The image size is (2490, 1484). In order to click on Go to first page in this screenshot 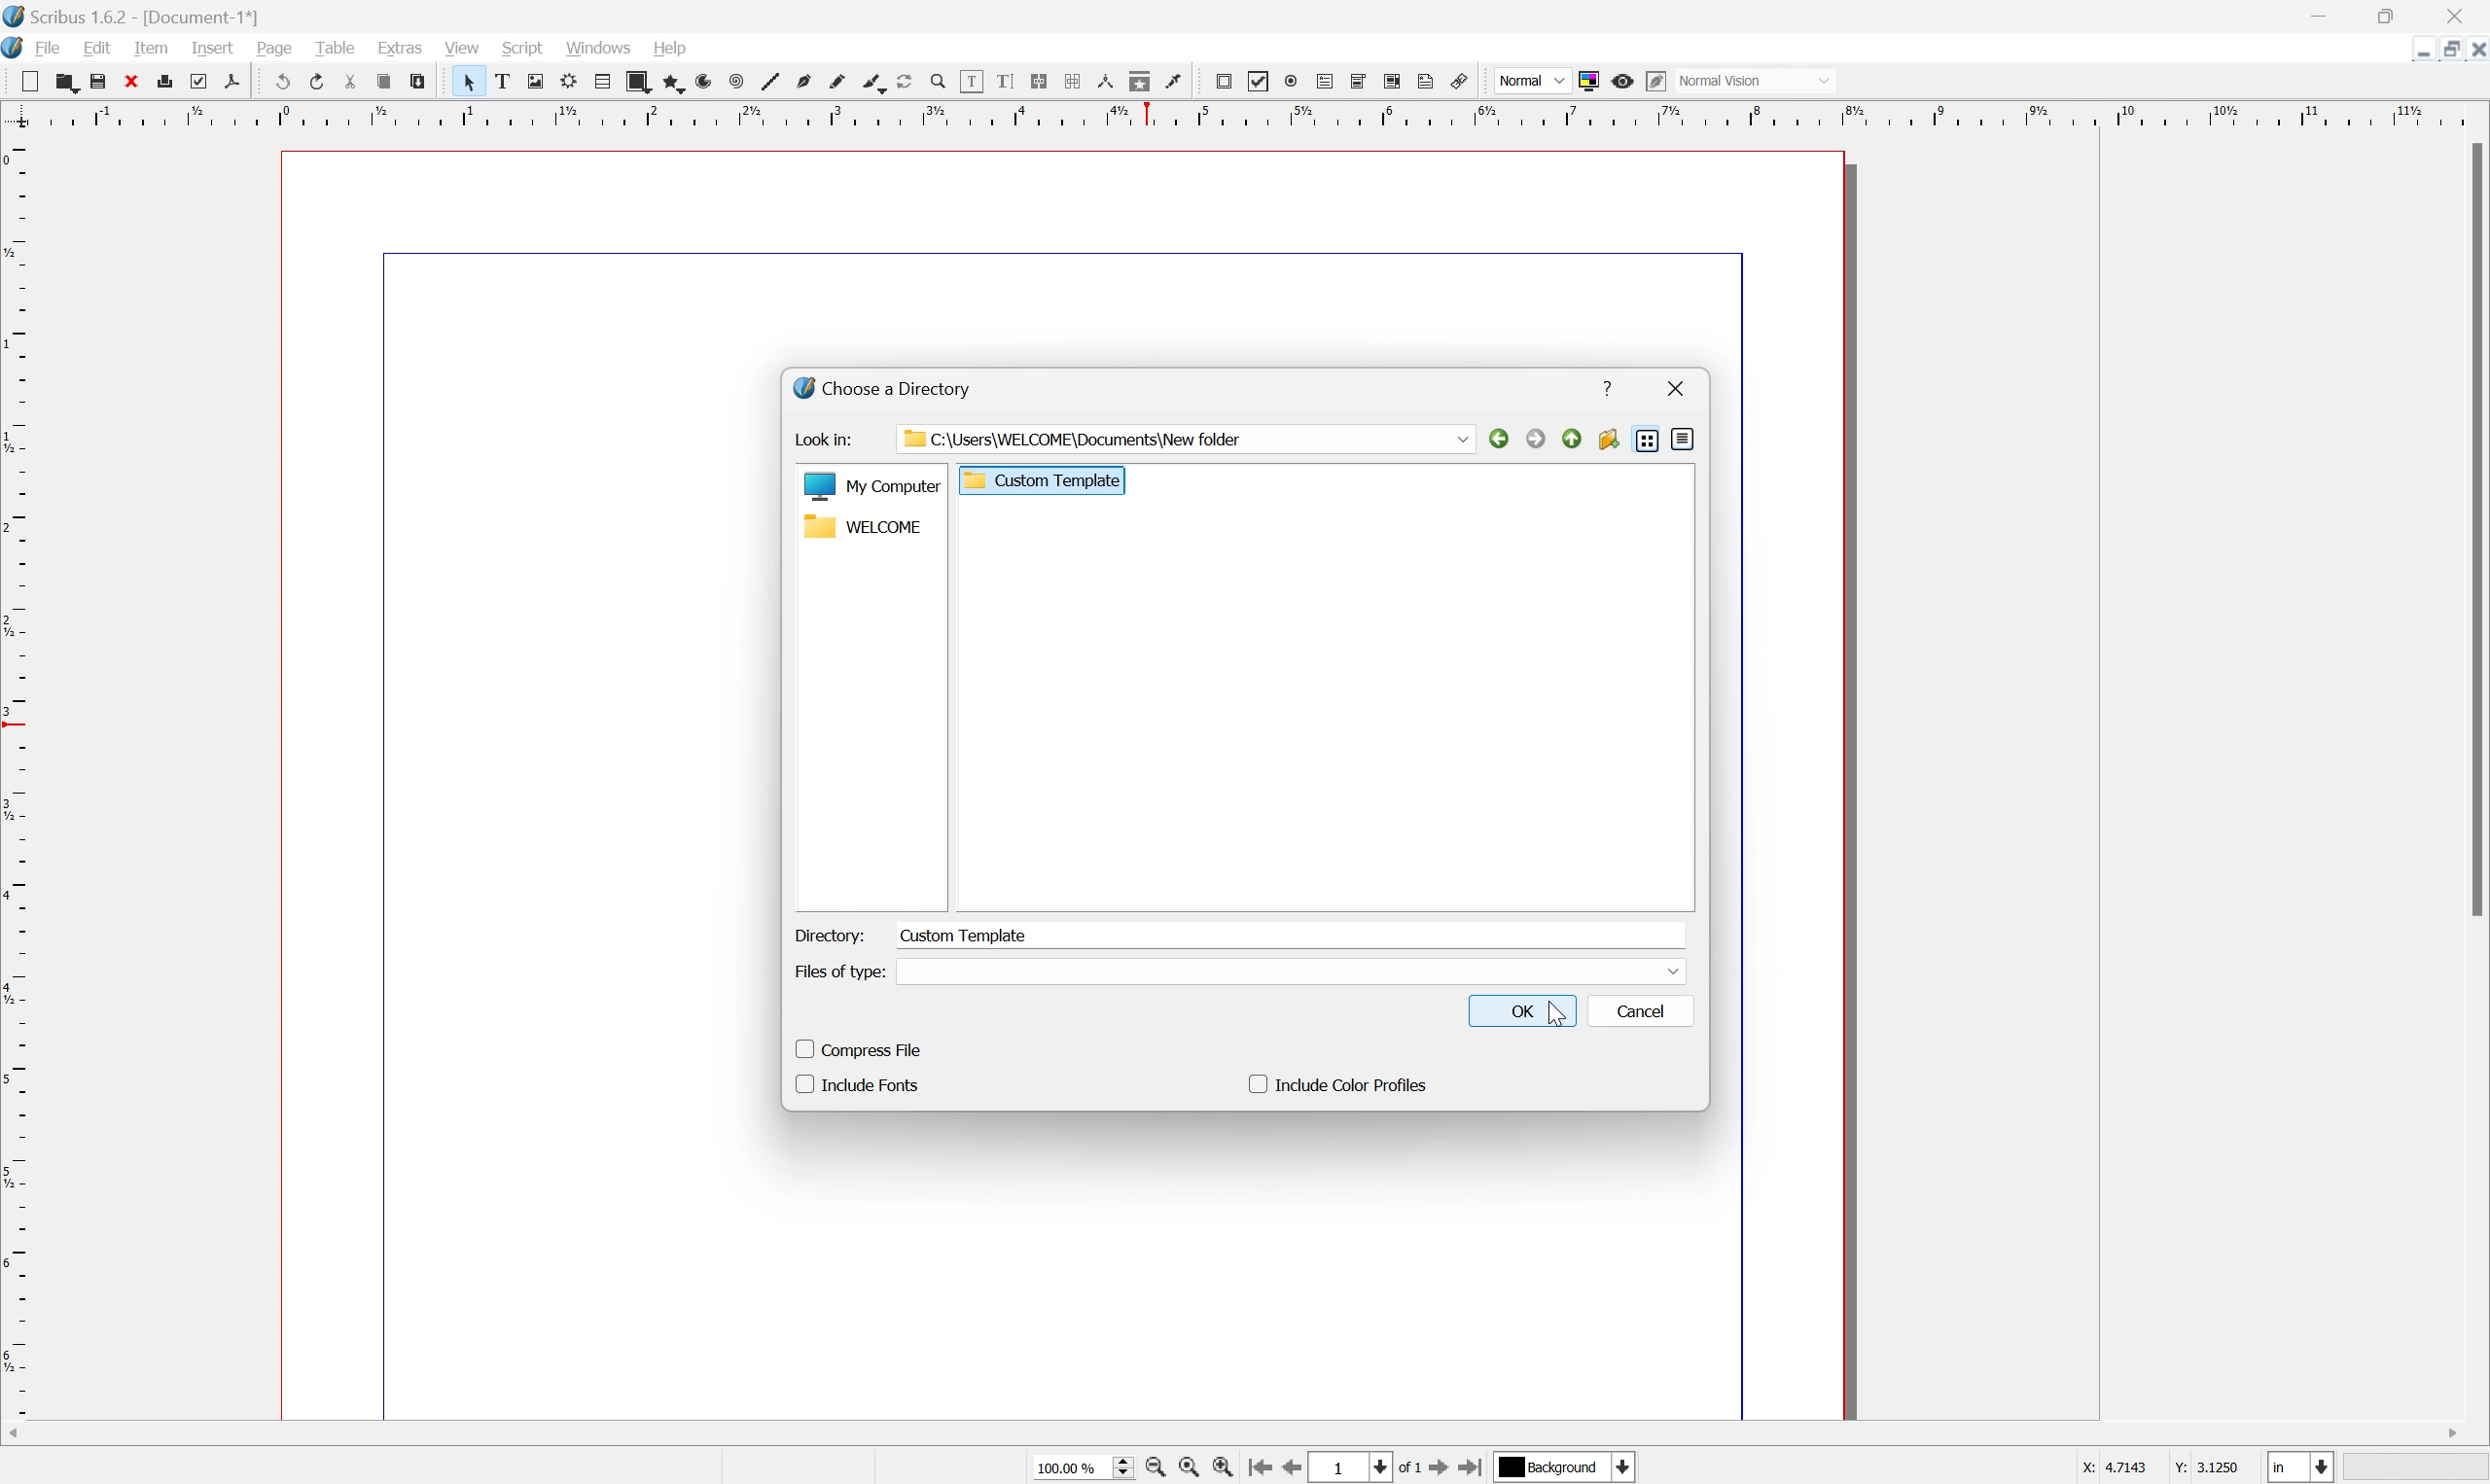, I will do `click(1262, 1466)`.